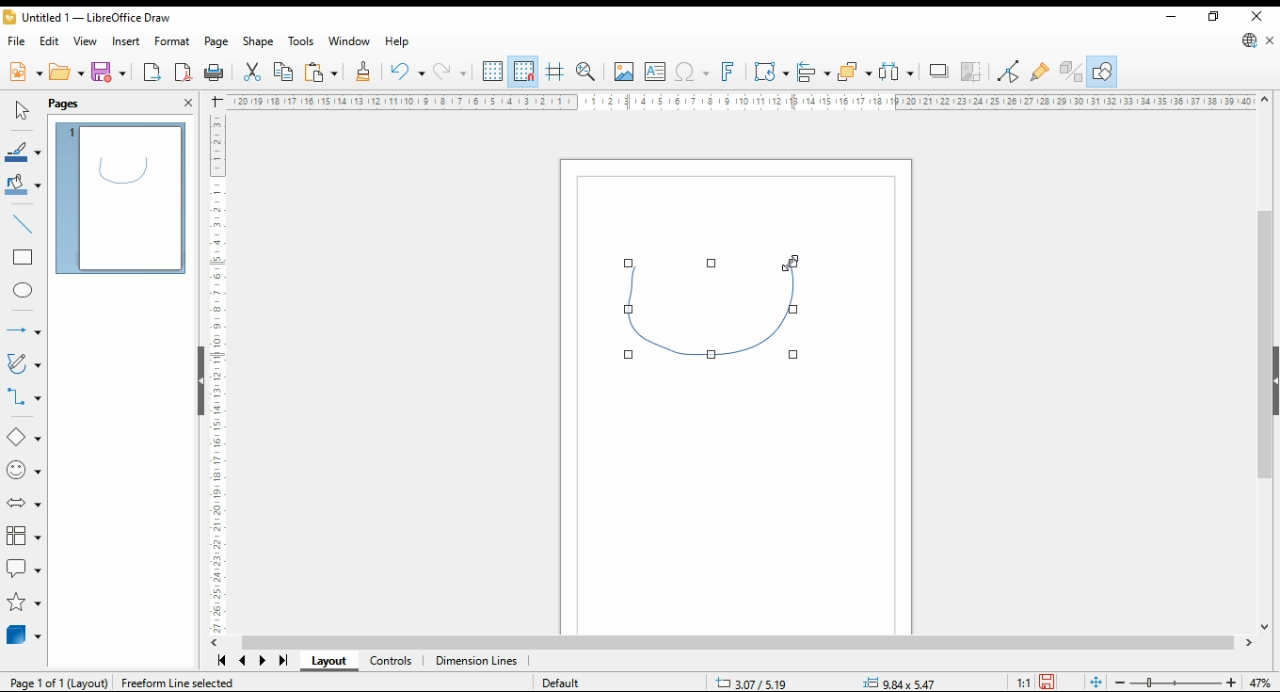 The height and width of the screenshot is (692, 1280). I want to click on zoom and pan, so click(586, 73).